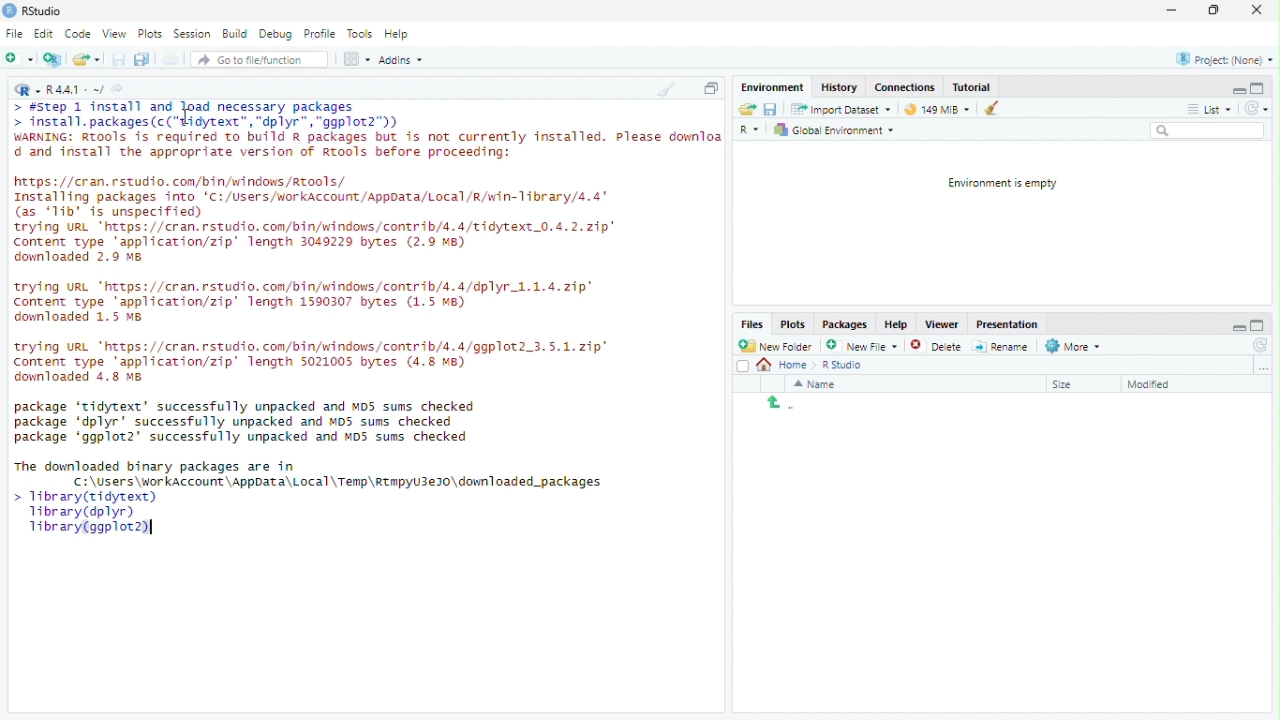 The image size is (1280, 720). What do you see at coordinates (209, 115) in the screenshot?
I see `2 tia]. packages CoC" Tl dytent sqnlye nodes
> install. packages (c("didytext", "dplyr", “ggplot2"))` at bounding box center [209, 115].